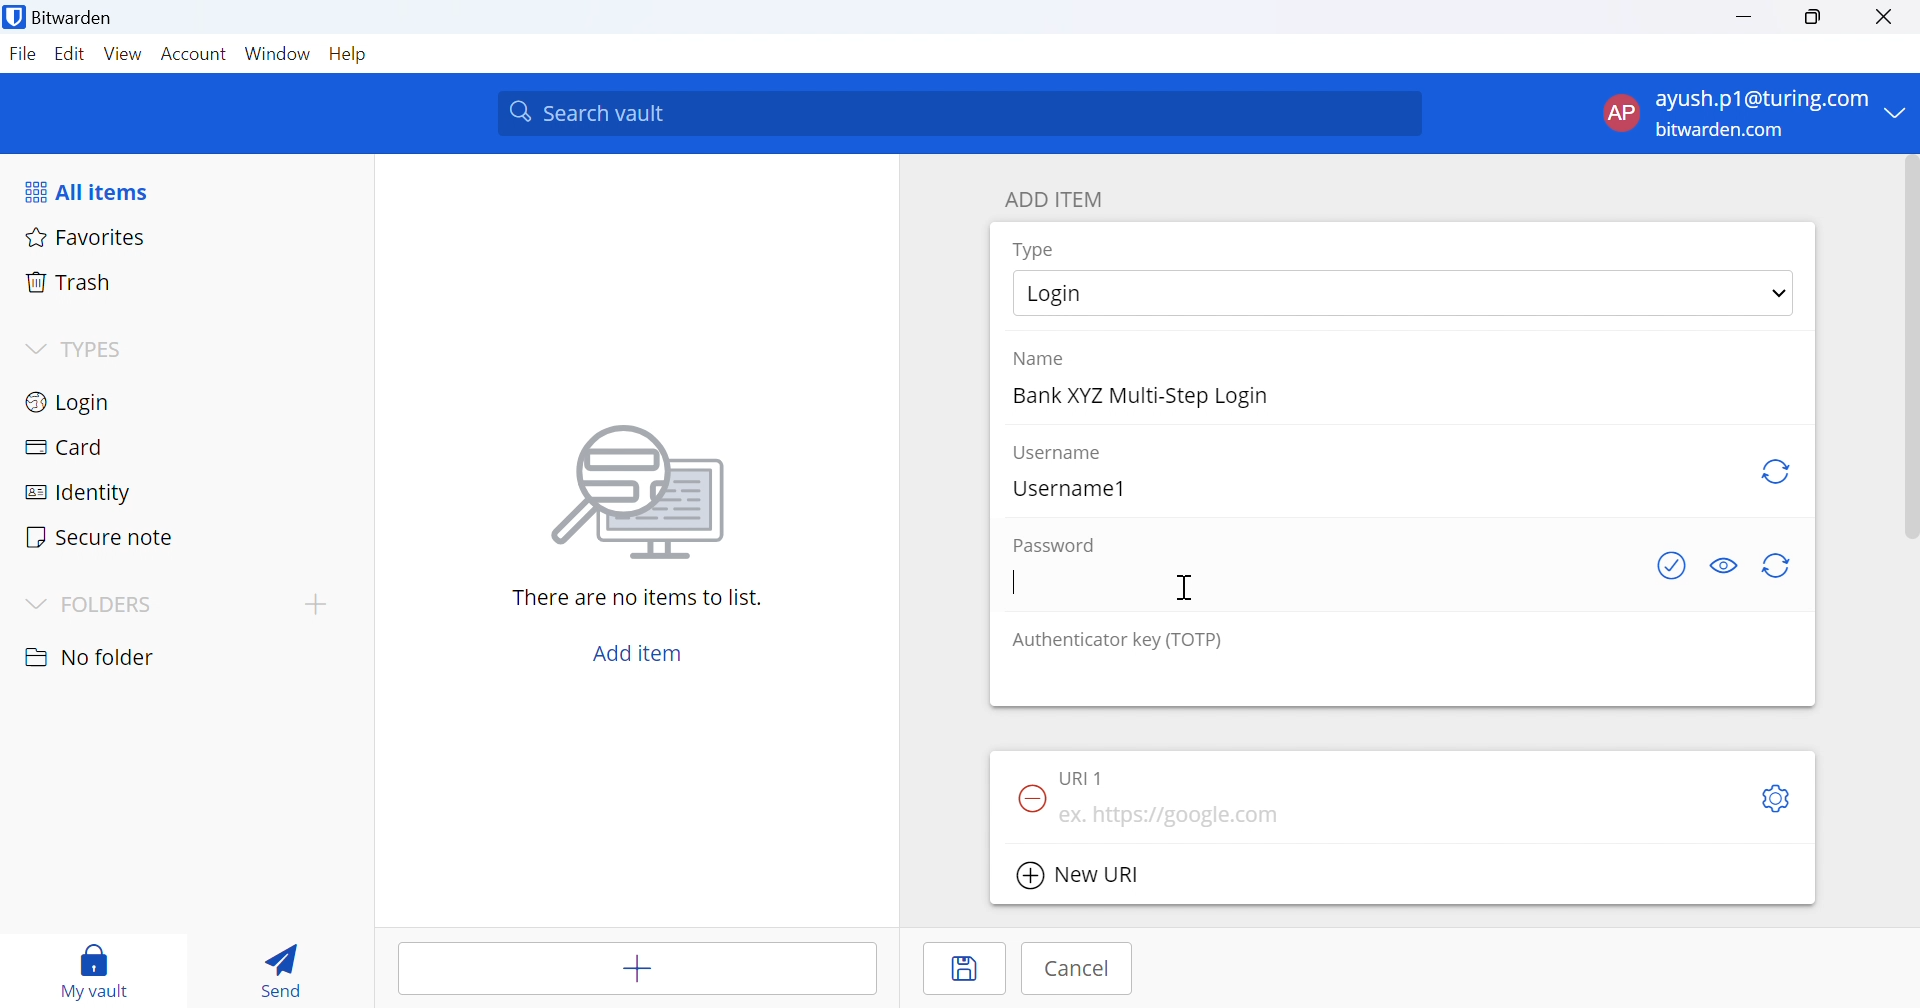 Image resolution: width=1920 pixels, height=1008 pixels. I want to click on Name, so click(1043, 359).